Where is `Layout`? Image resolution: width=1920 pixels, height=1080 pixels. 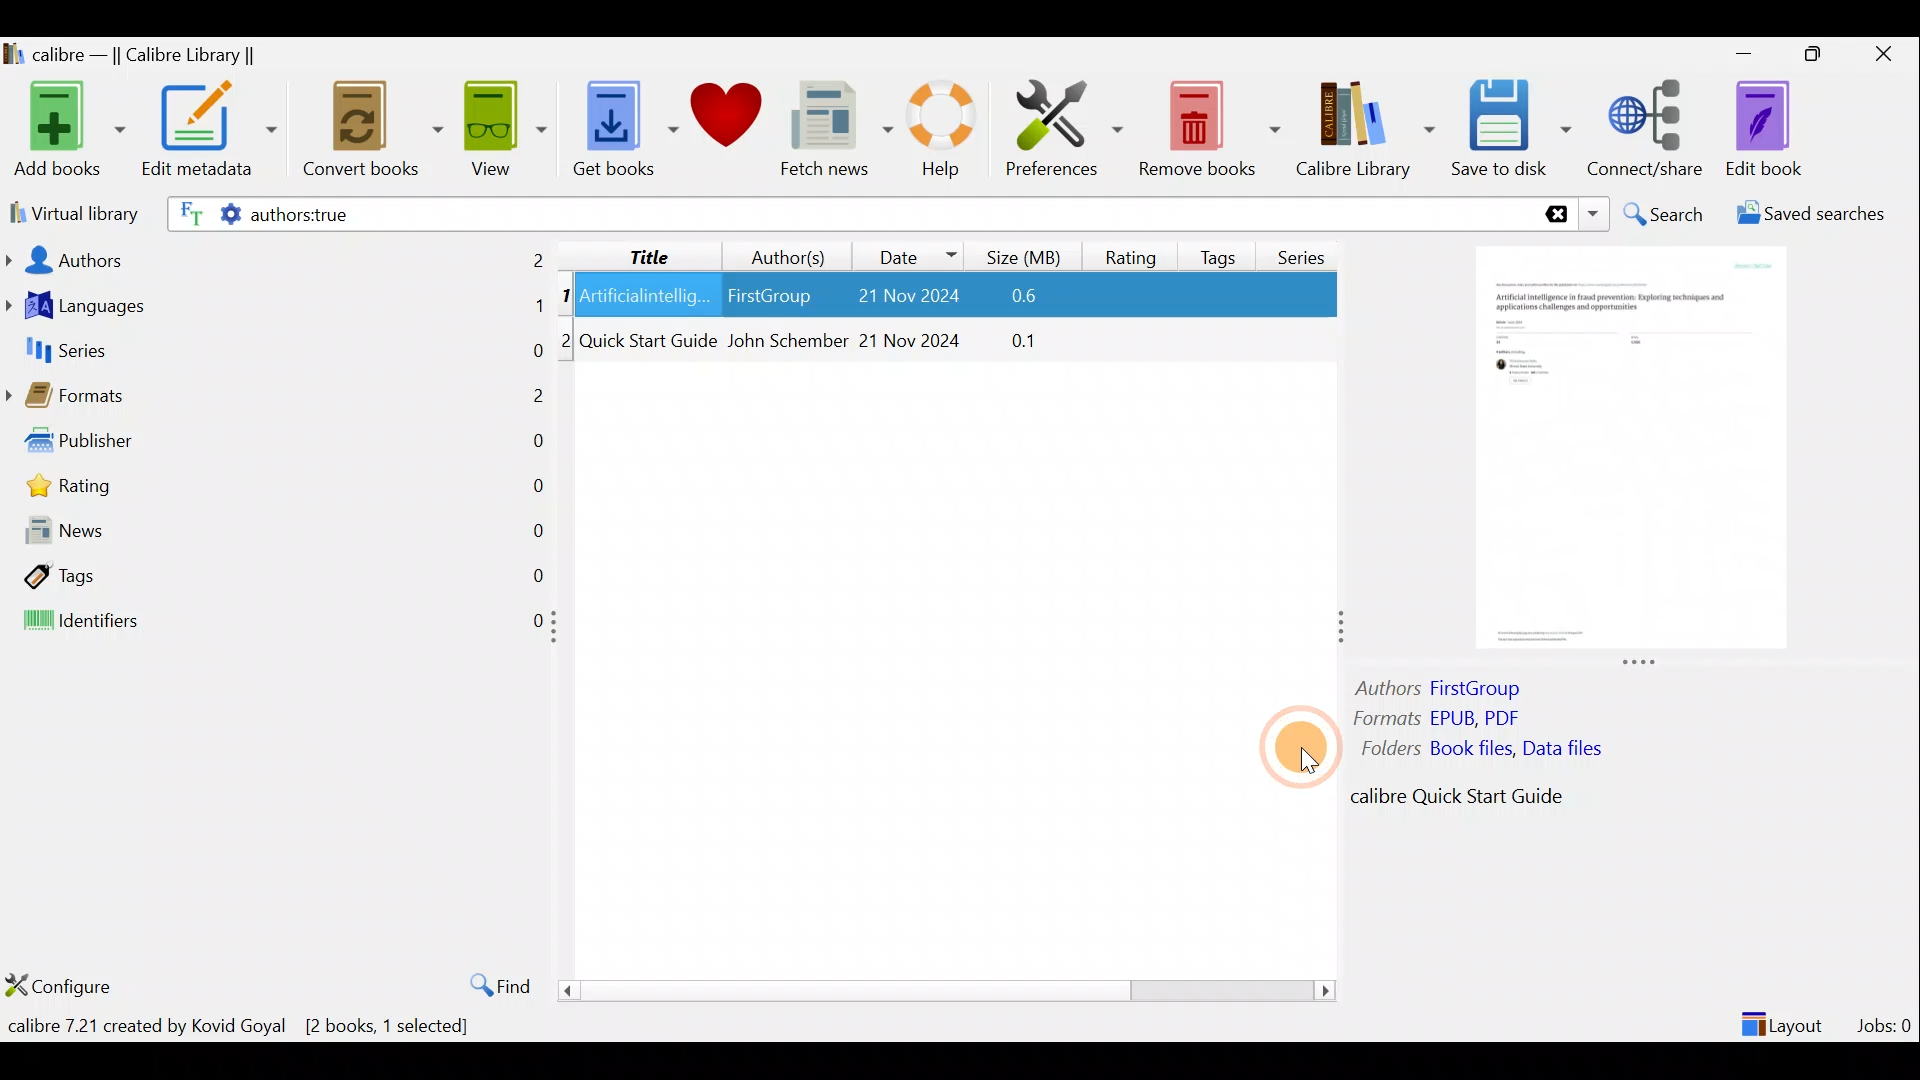
Layout is located at coordinates (1785, 1016).